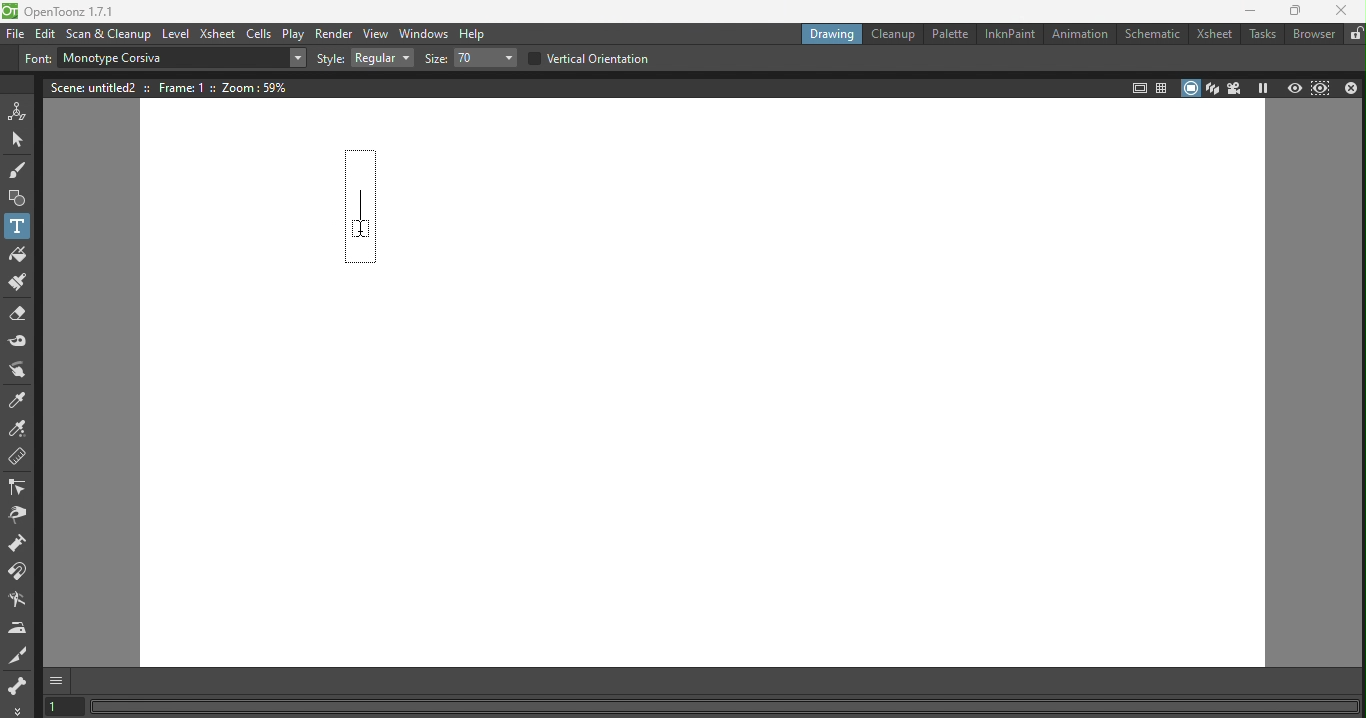  Describe the element at coordinates (112, 33) in the screenshot. I see `Scan & Cleanup` at that location.